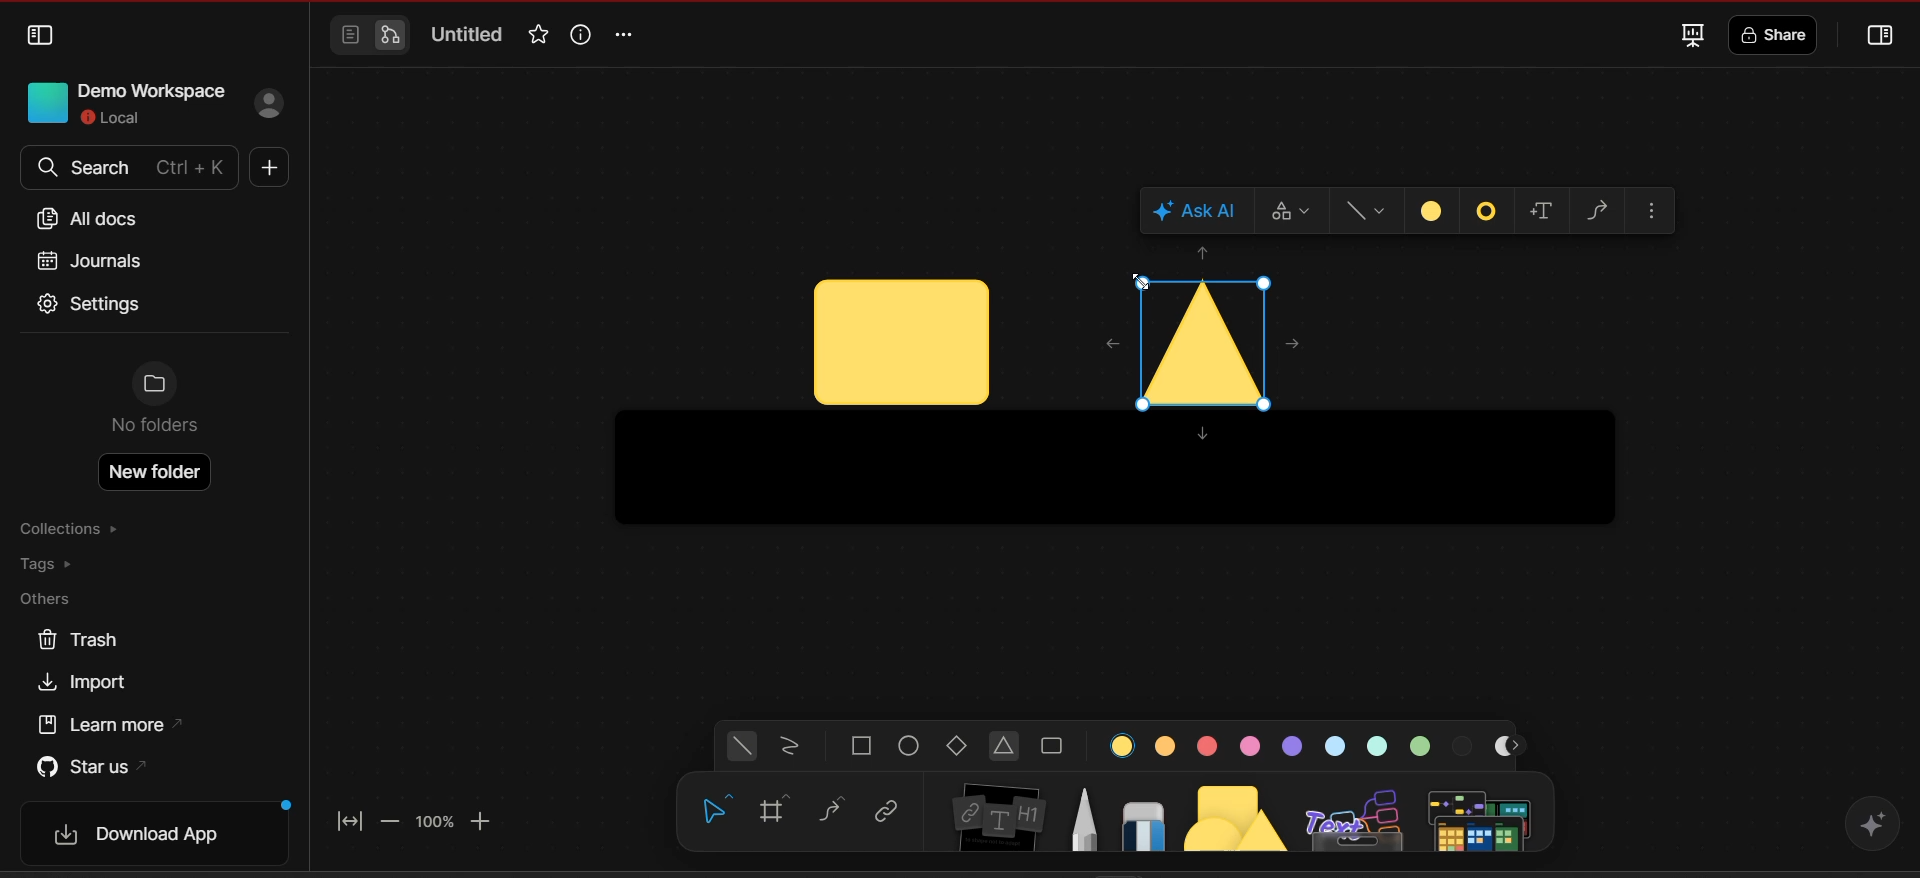 The image size is (1920, 878). I want to click on fit to screen, so click(354, 818).